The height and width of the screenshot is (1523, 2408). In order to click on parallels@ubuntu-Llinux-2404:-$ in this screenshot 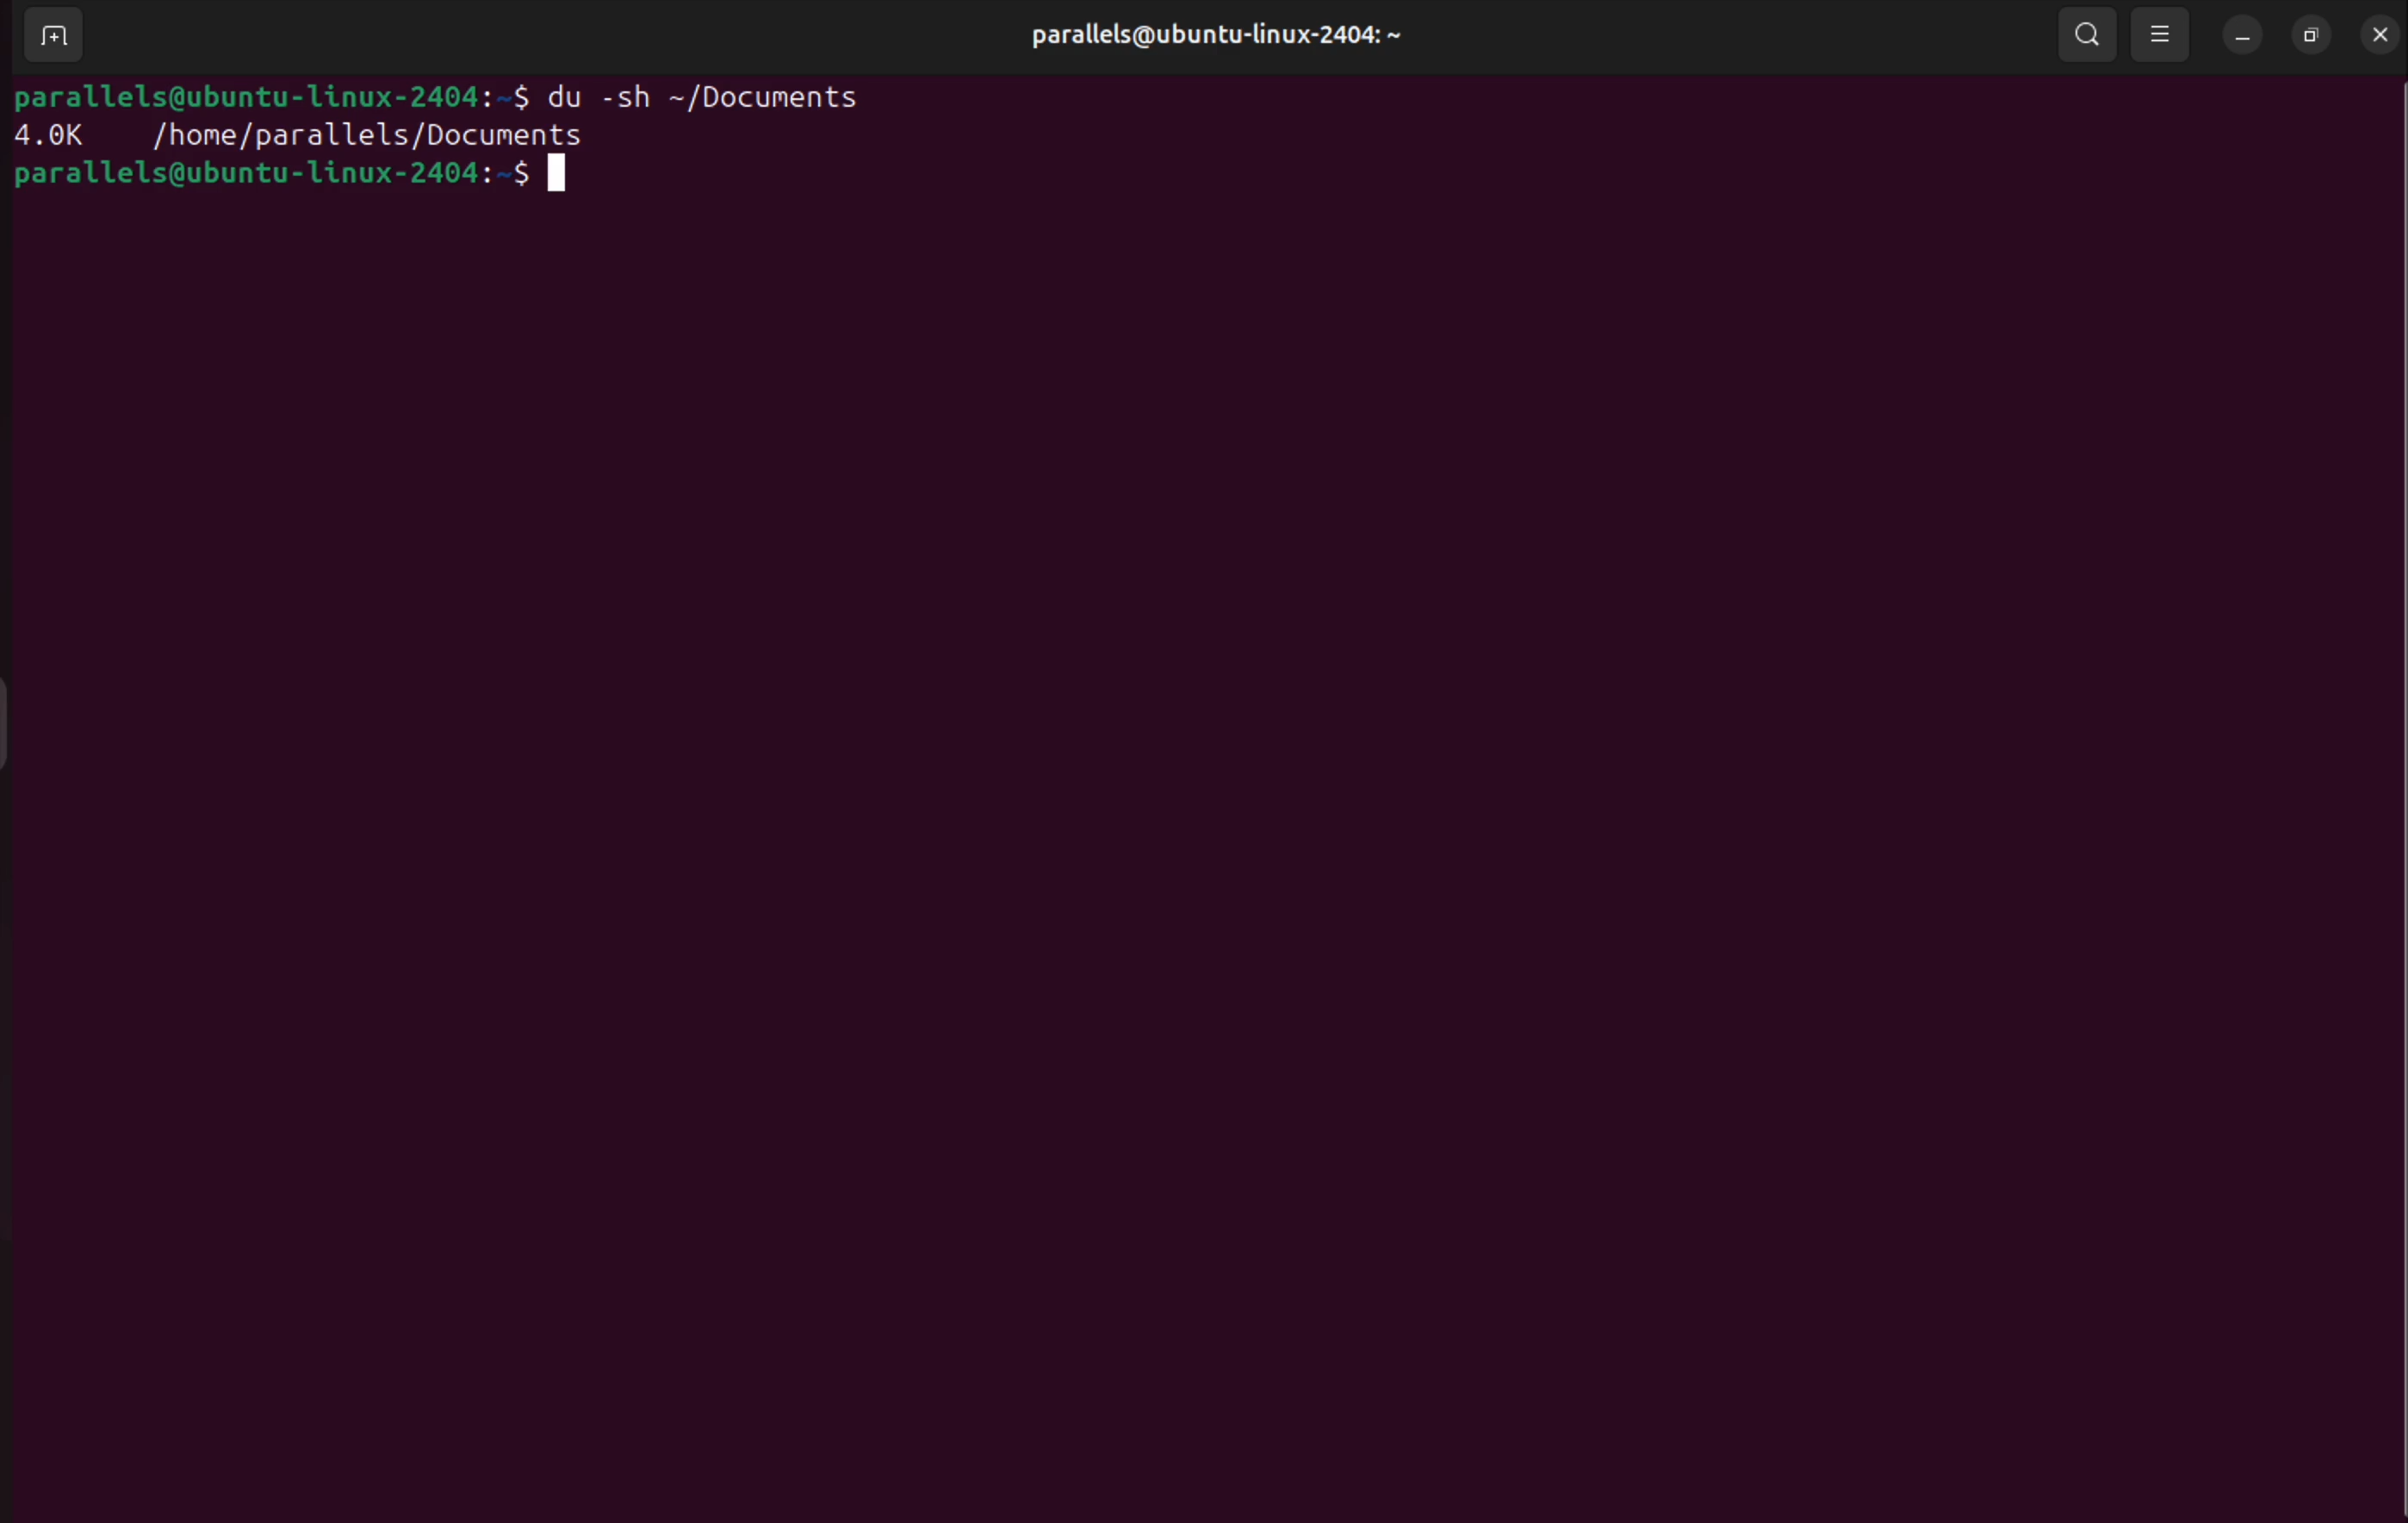, I will do `click(273, 179)`.